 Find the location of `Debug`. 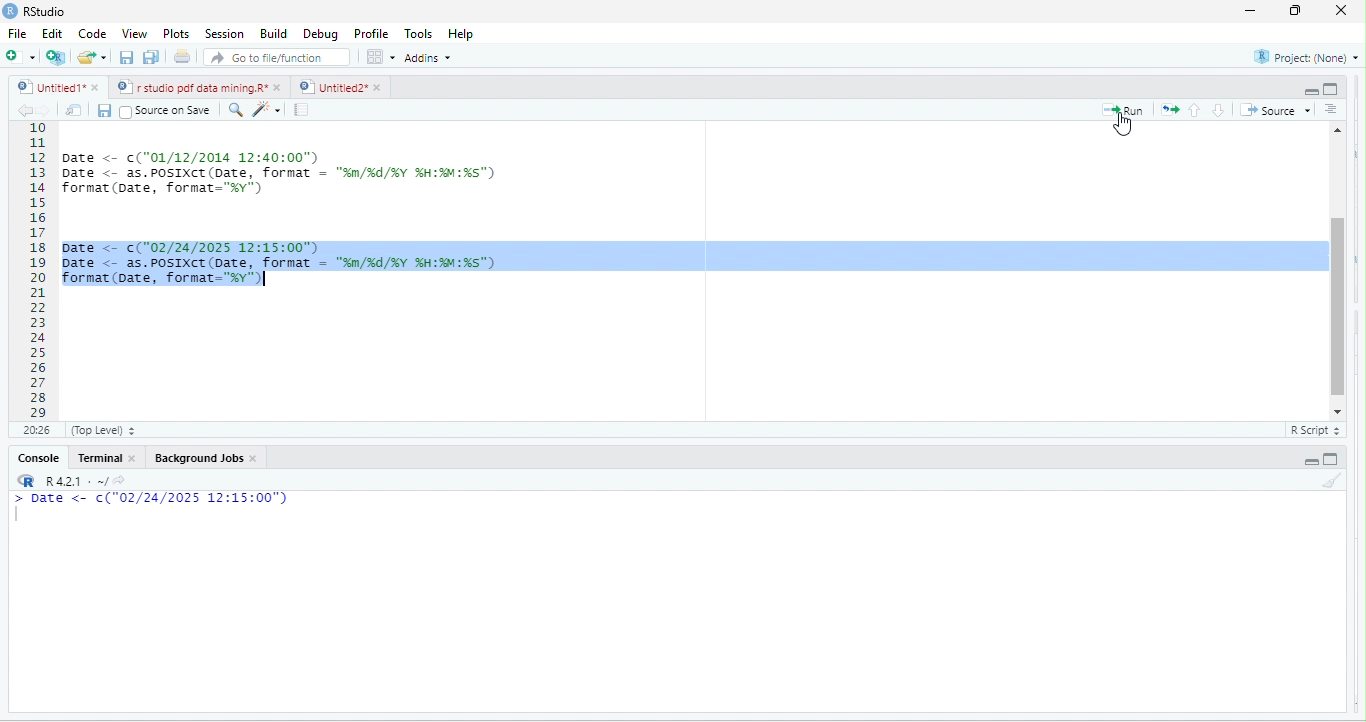

Debug is located at coordinates (320, 36).